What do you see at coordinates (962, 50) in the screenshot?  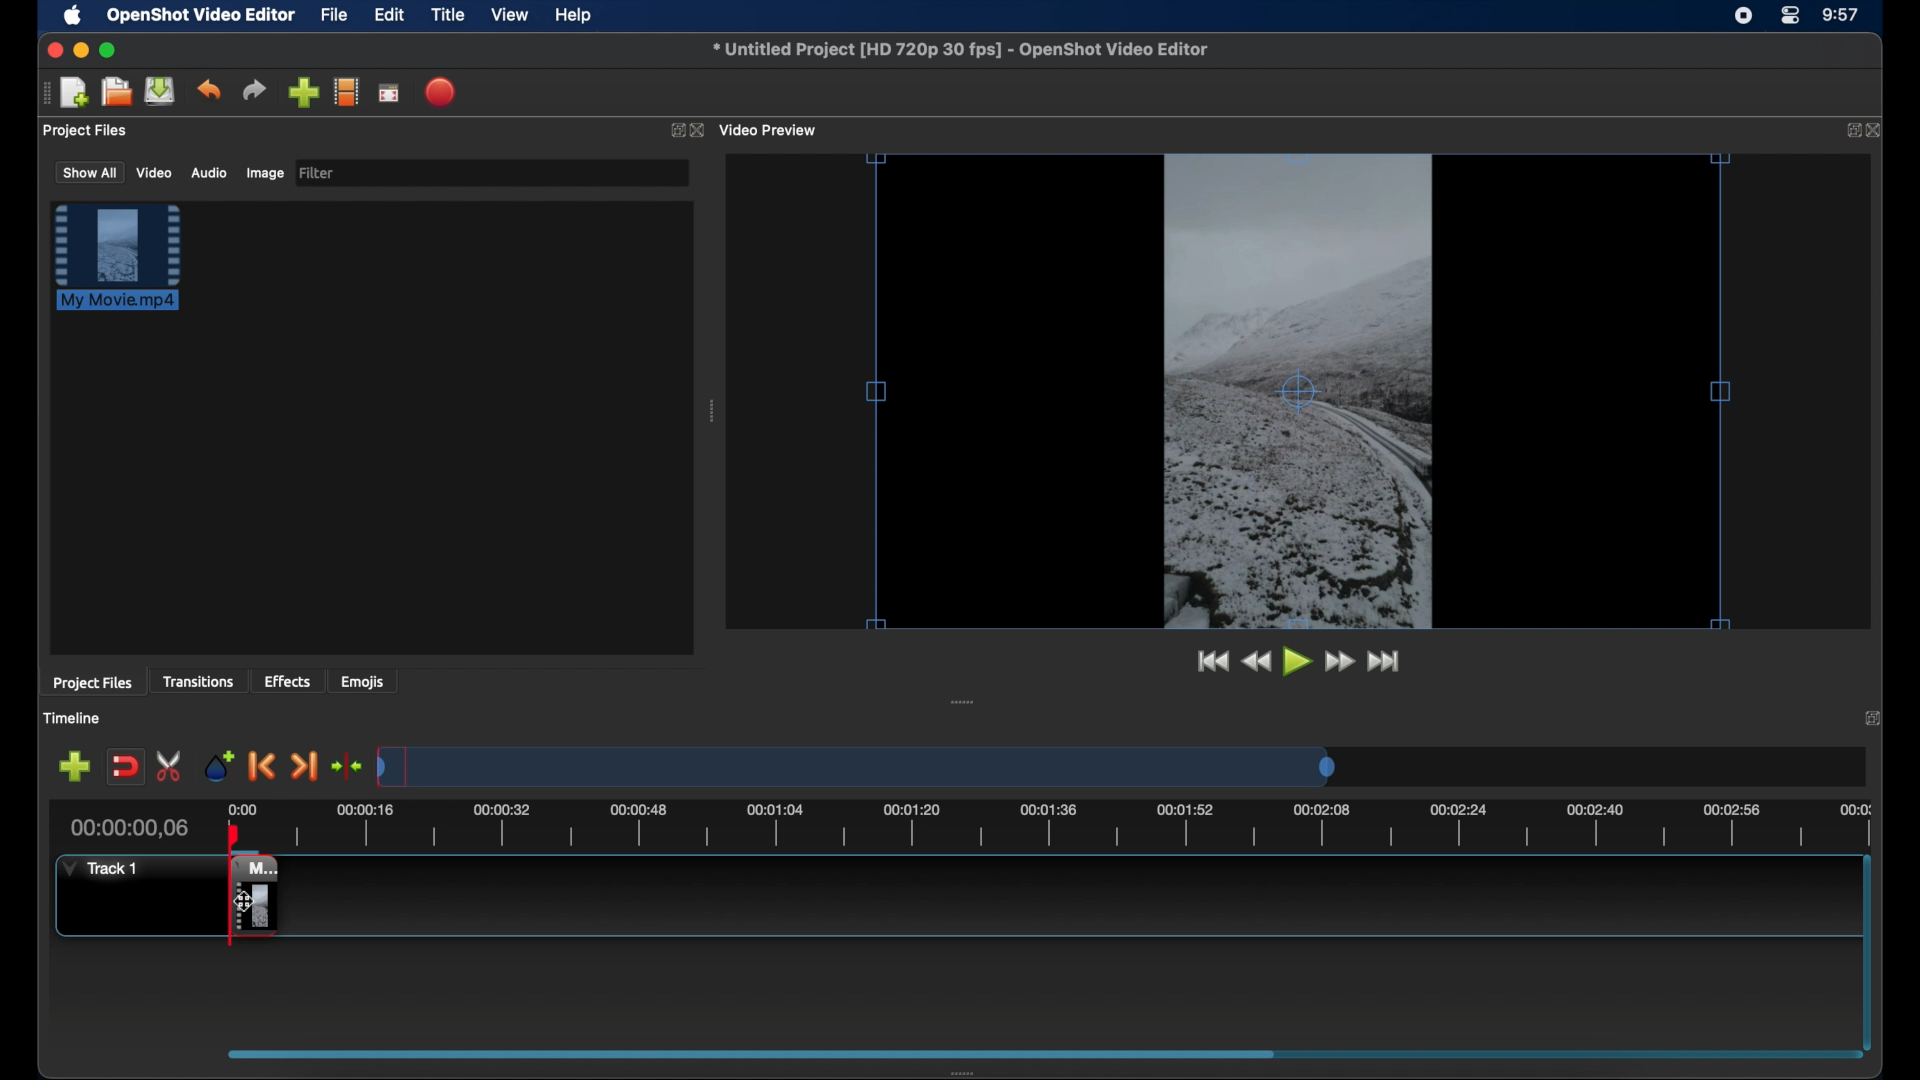 I see `file name` at bounding box center [962, 50].